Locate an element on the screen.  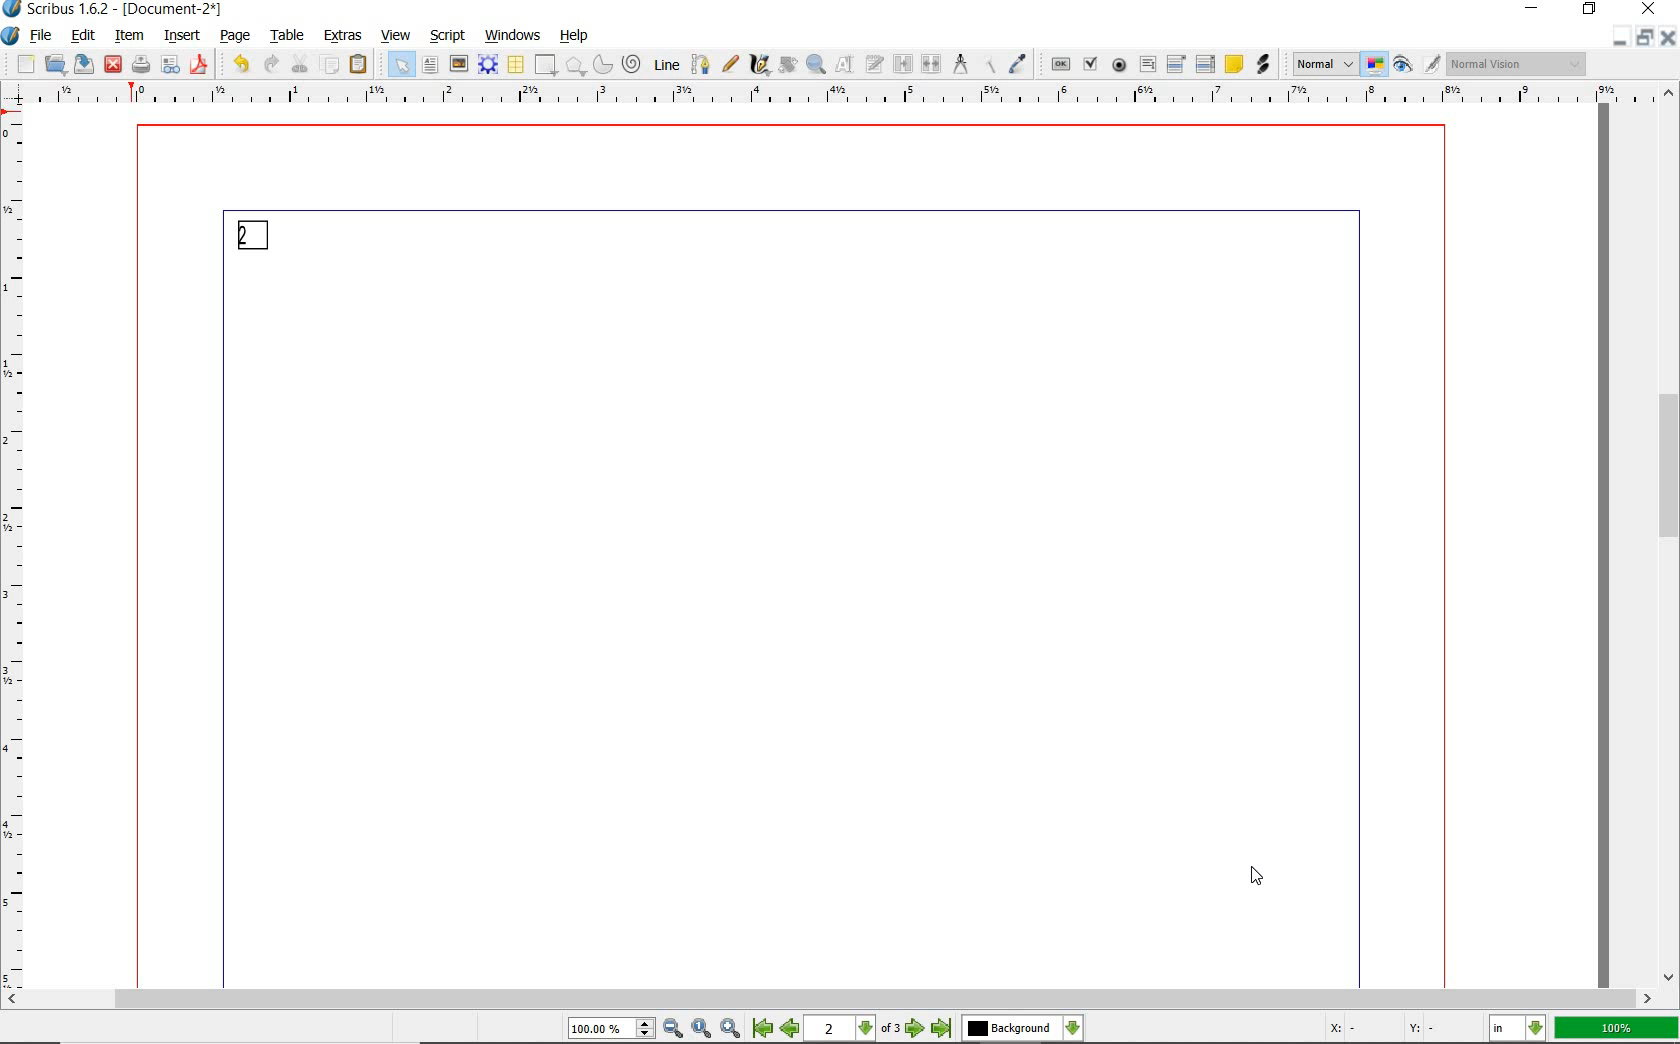
spiral is located at coordinates (631, 63).